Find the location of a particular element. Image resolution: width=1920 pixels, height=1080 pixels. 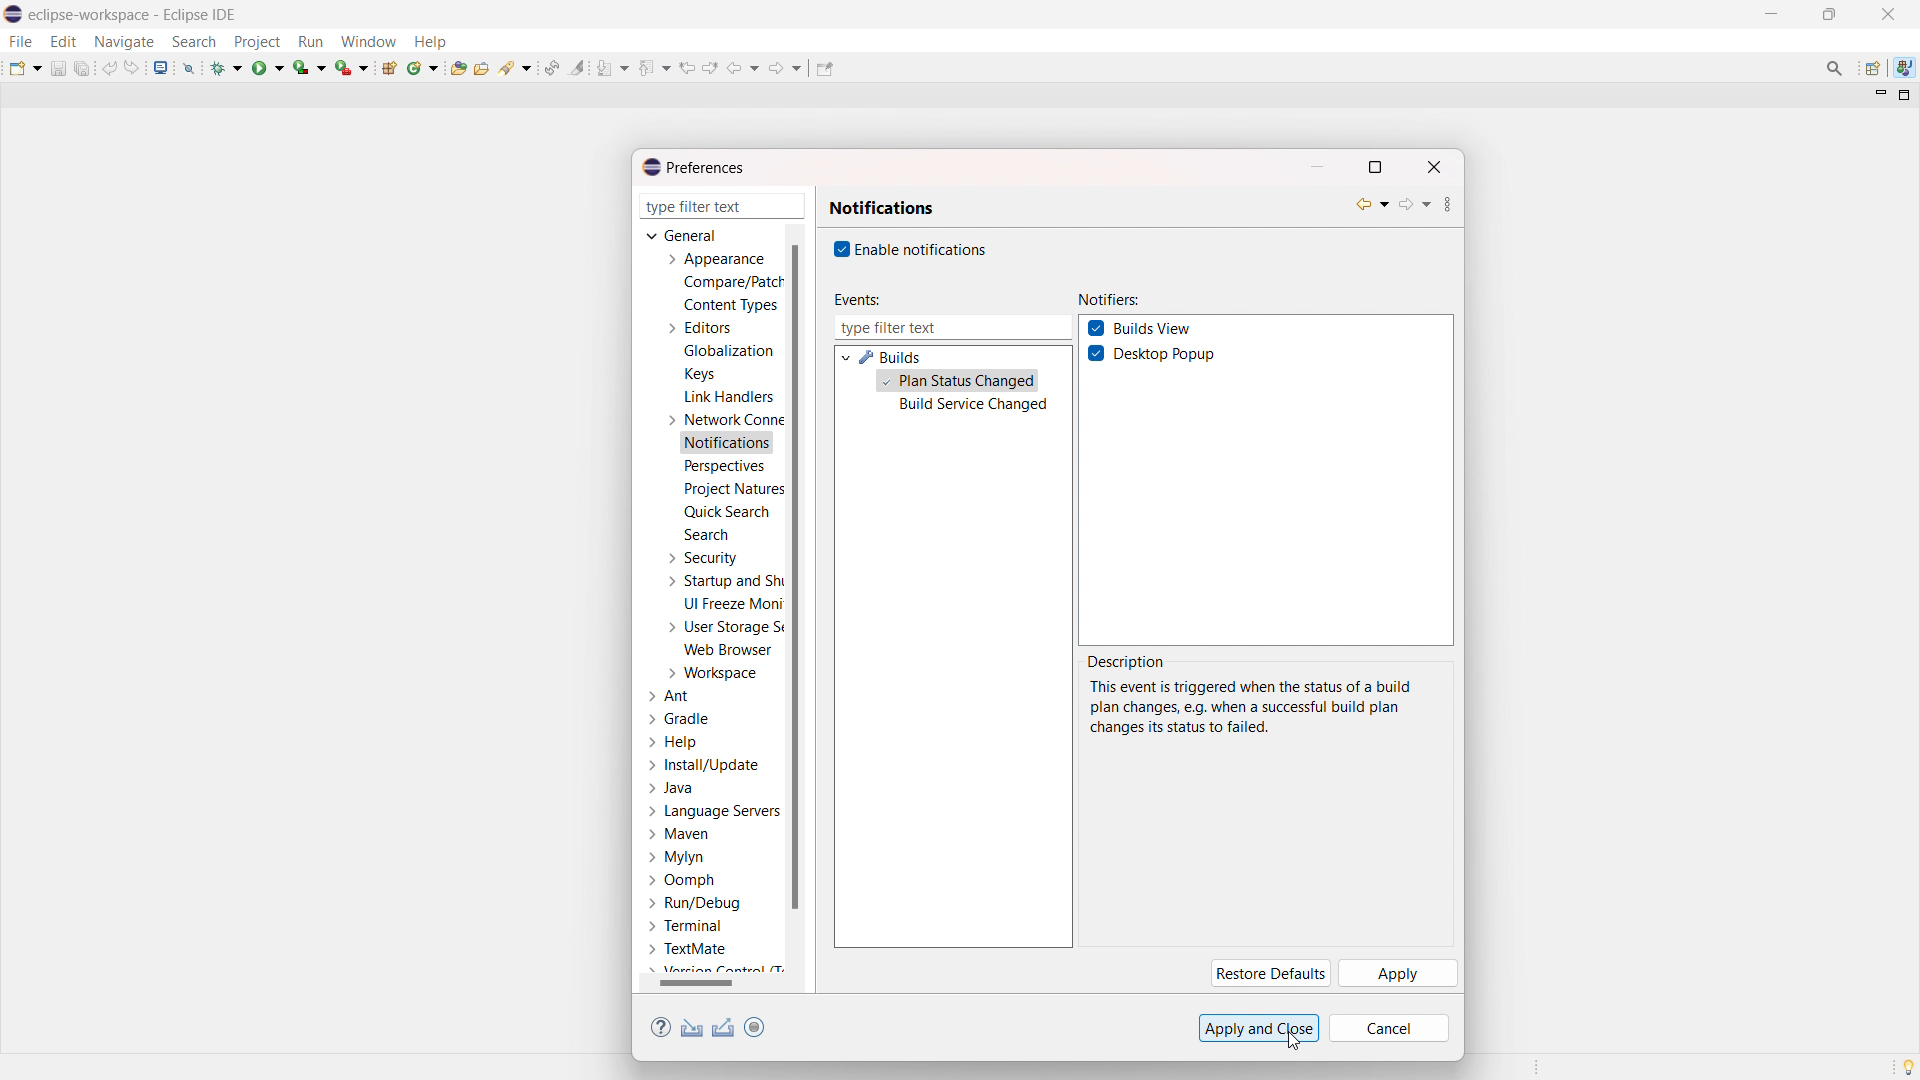

build service changed is located at coordinates (973, 406).